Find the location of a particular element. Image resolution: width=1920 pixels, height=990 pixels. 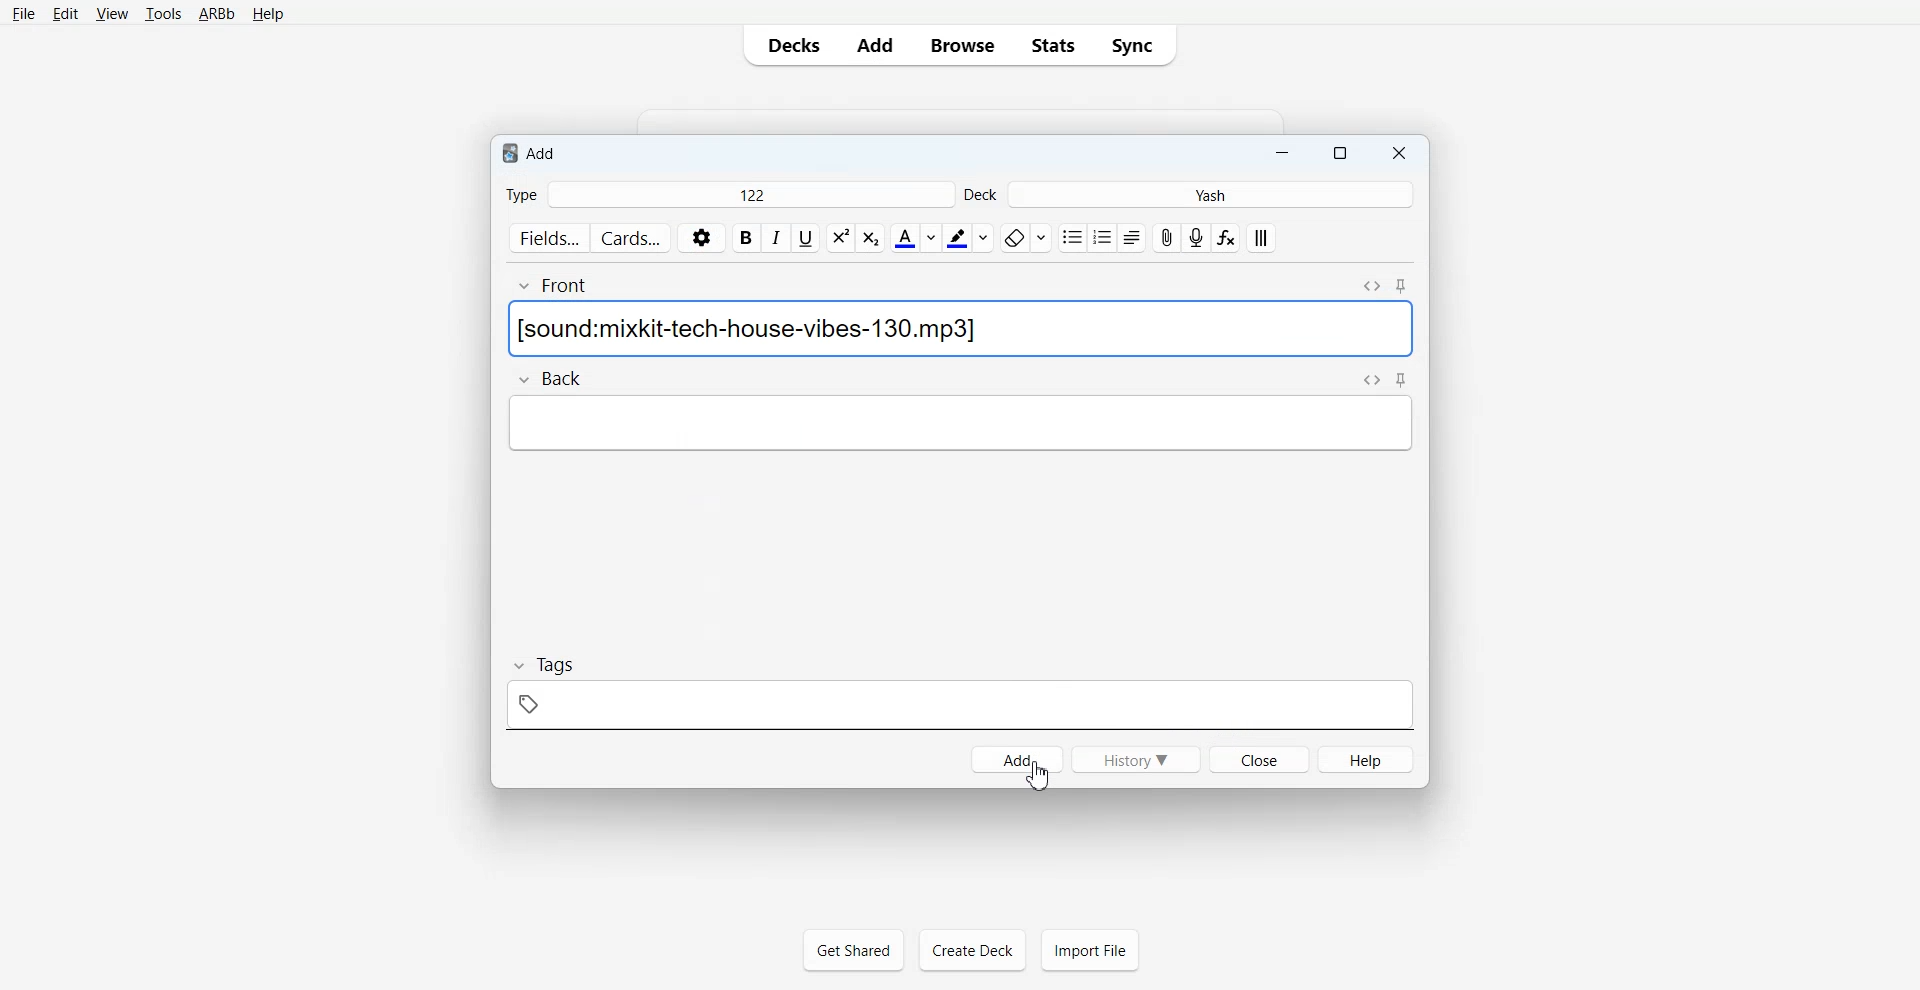

tags is located at coordinates (566, 667).